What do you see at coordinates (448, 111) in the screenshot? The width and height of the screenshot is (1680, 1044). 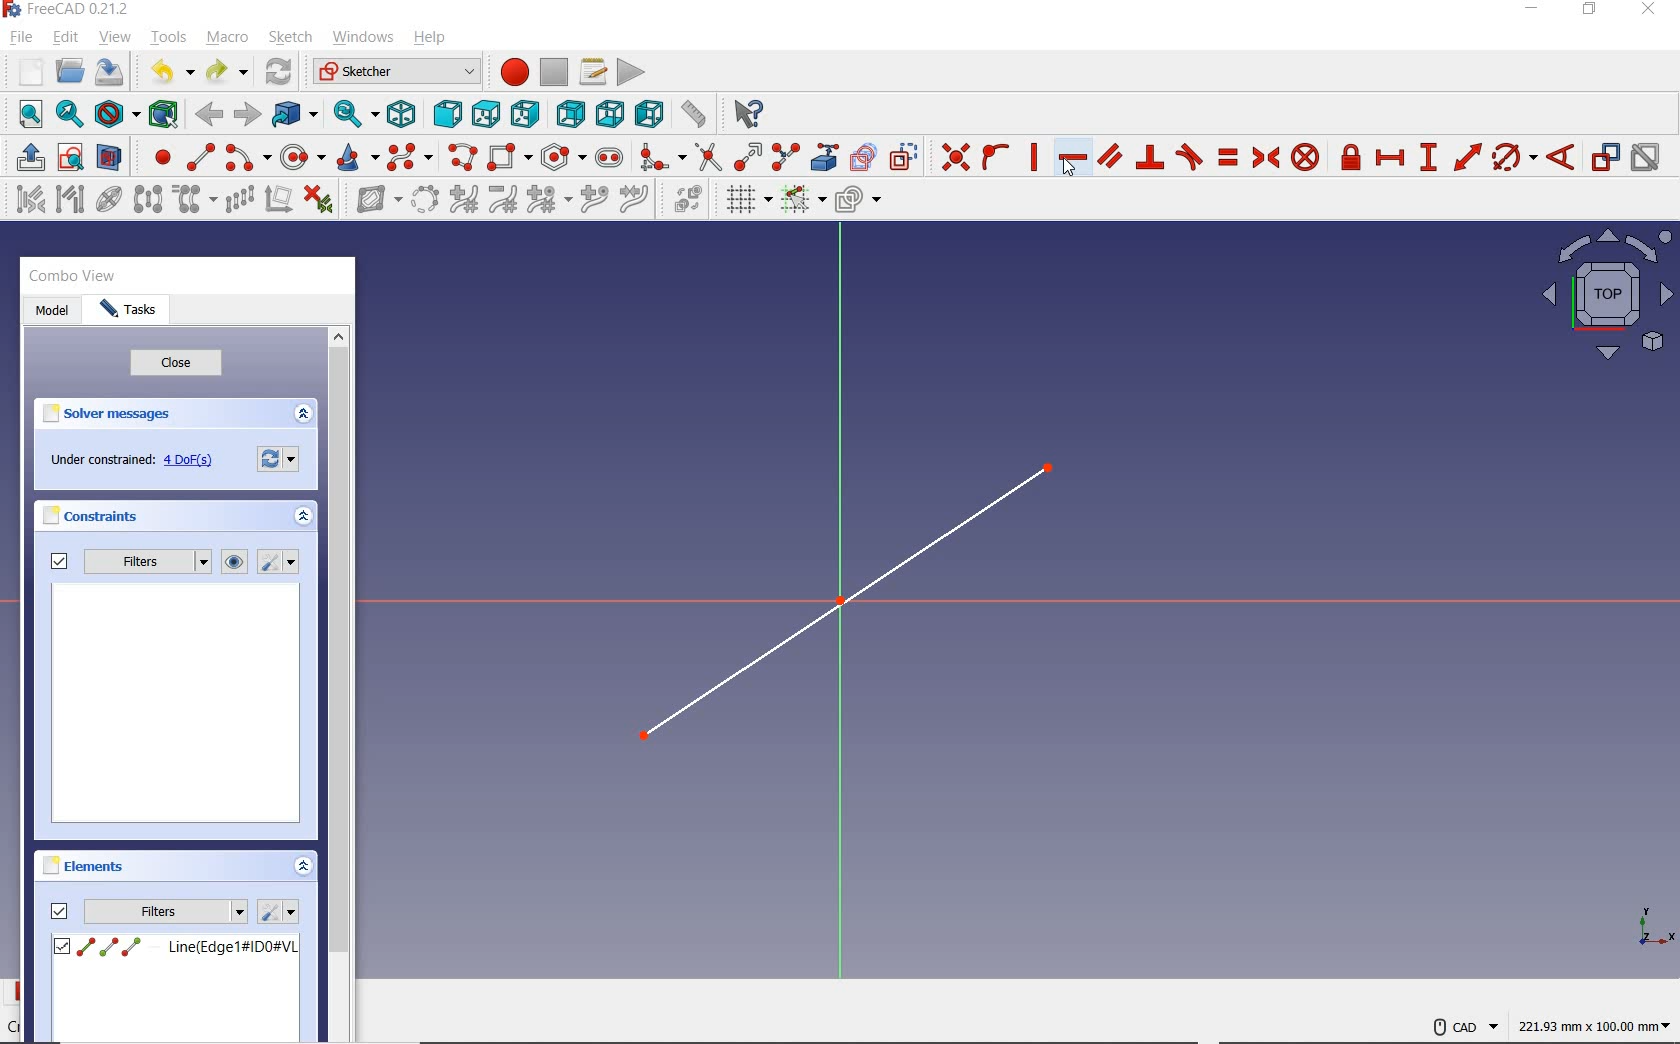 I see `FRONT` at bounding box center [448, 111].